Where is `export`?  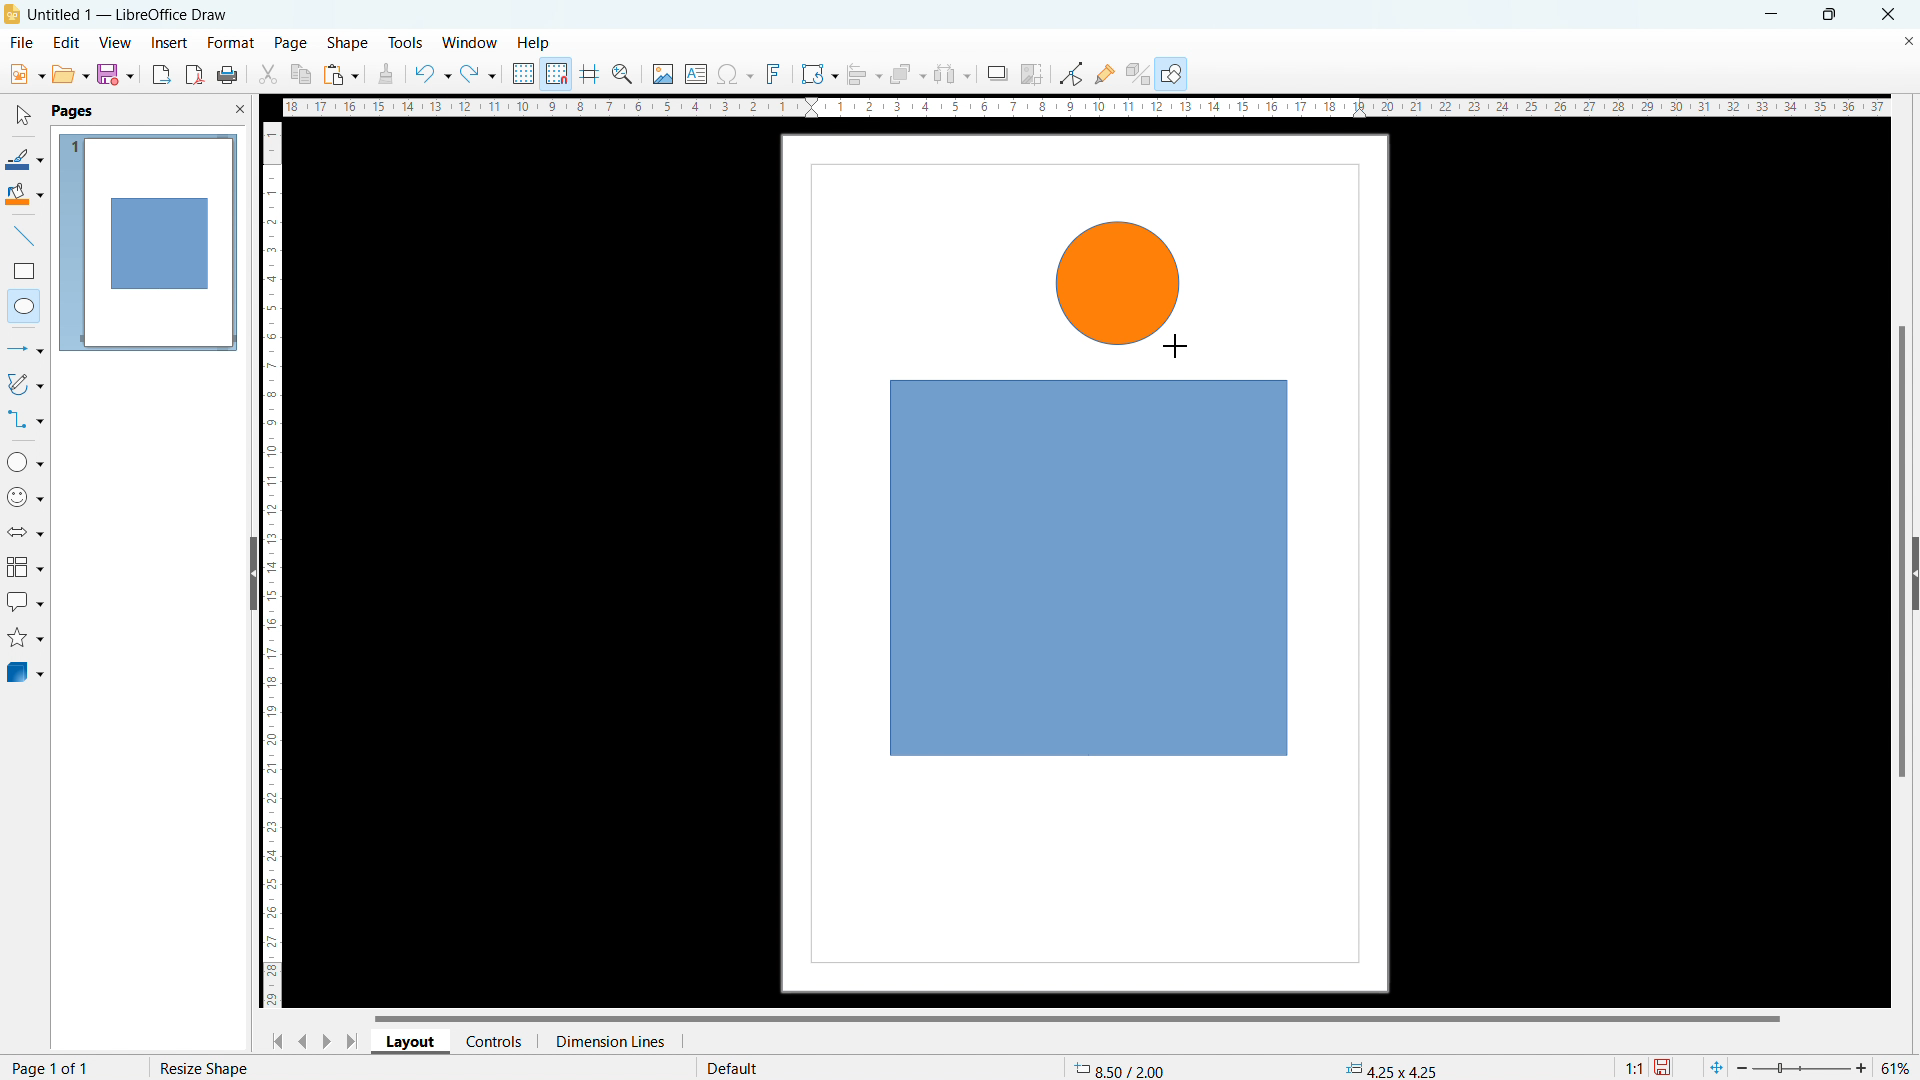 export is located at coordinates (162, 74).